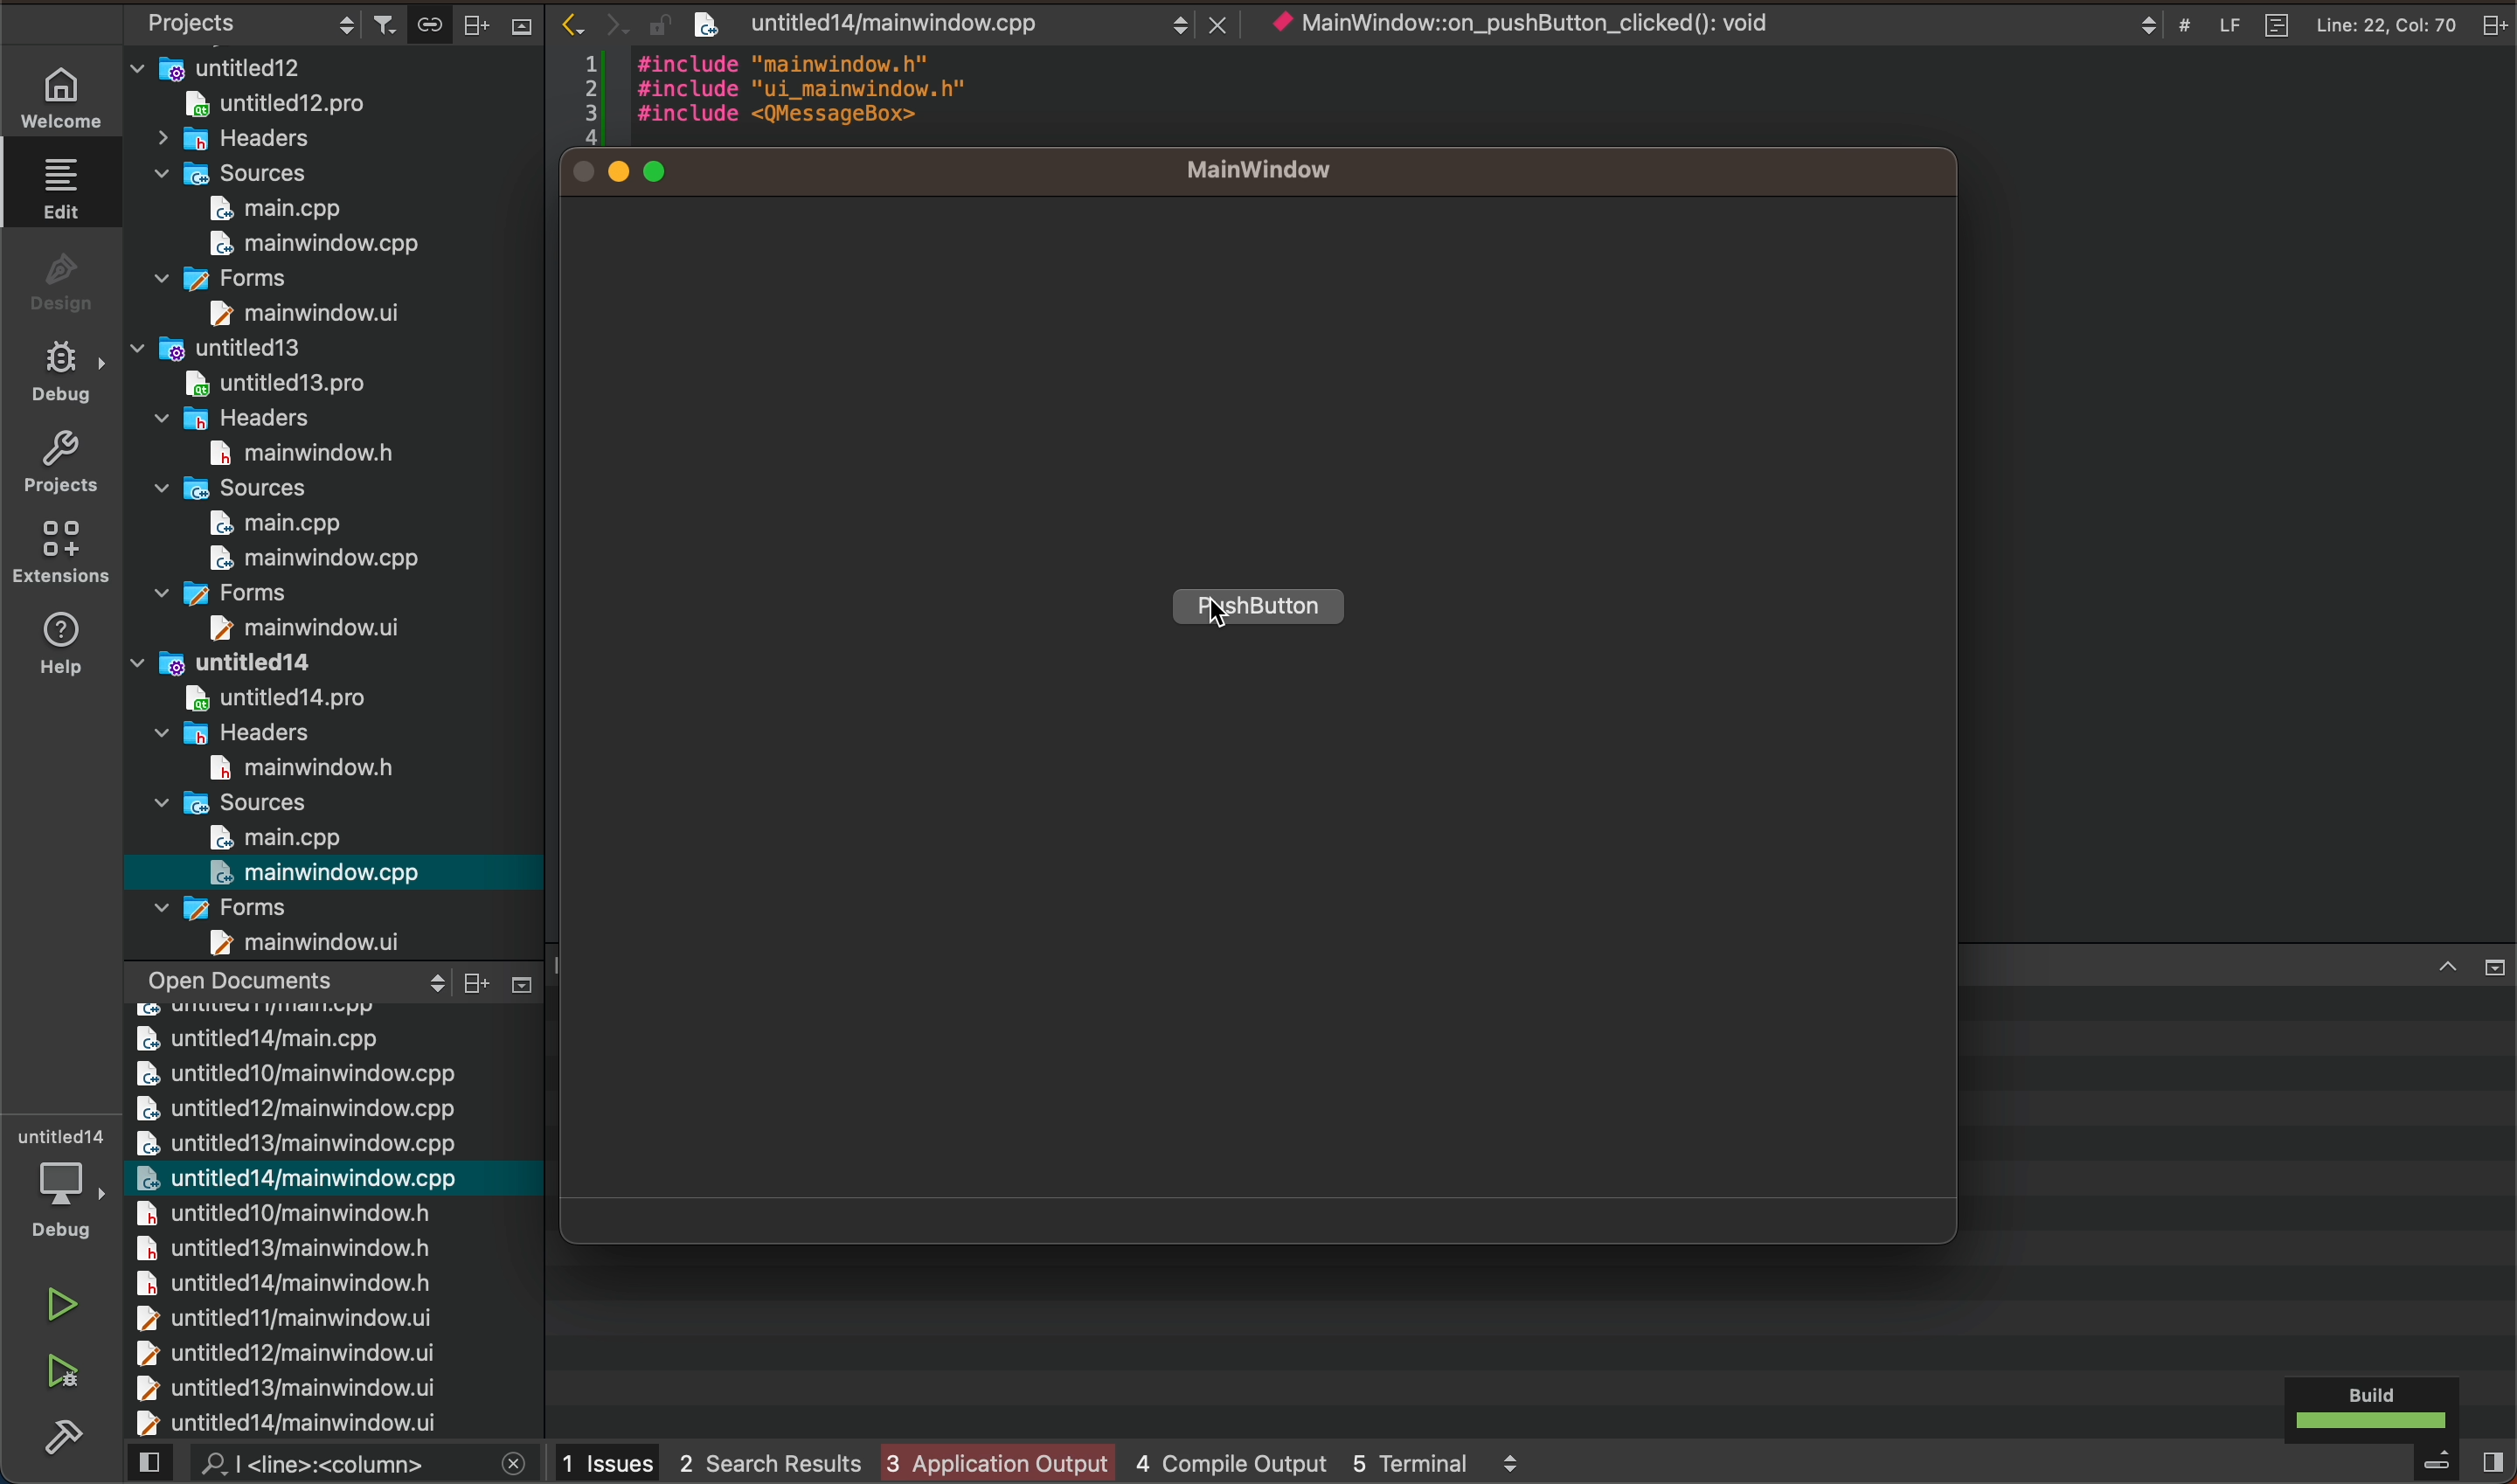  Describe the element at coordinates (287, 453) in the screenshot. I see `main window` at that location.